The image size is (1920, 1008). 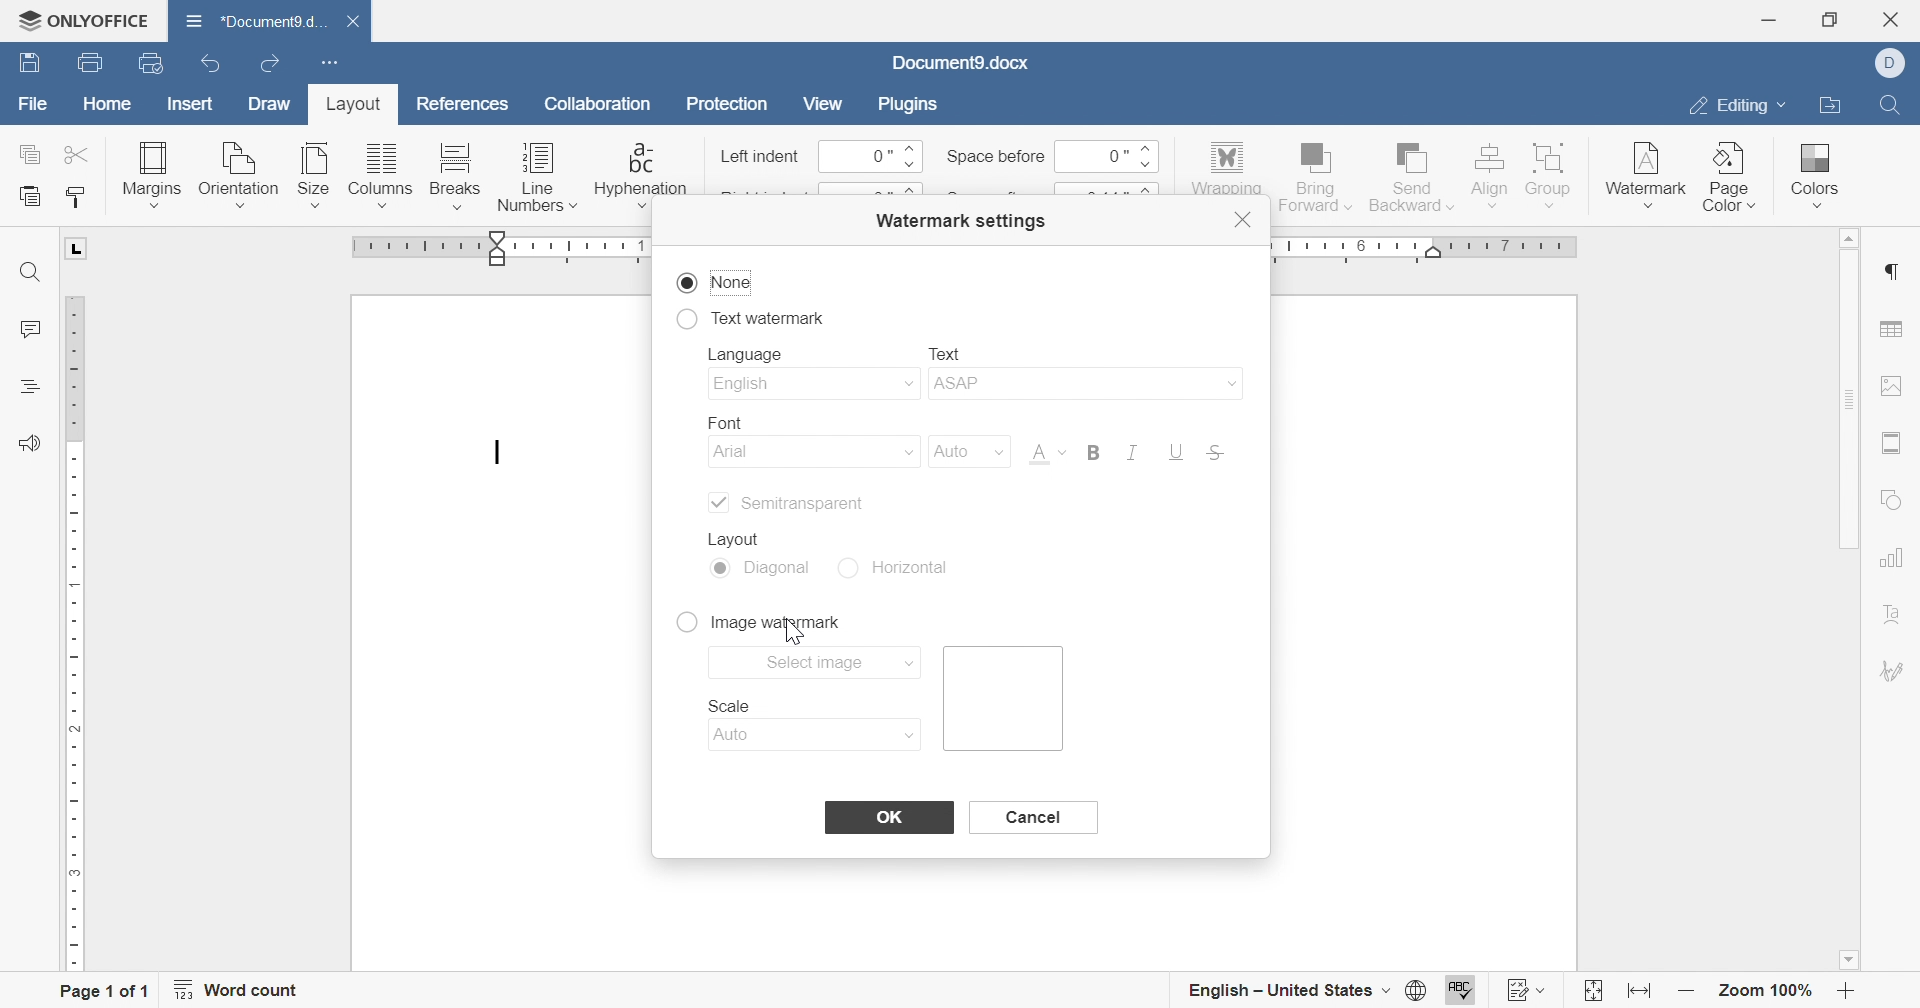 What do you see at coordinates (763, 570) in the screenshot?
I see `diagonal` at bounding box center [763, 570].